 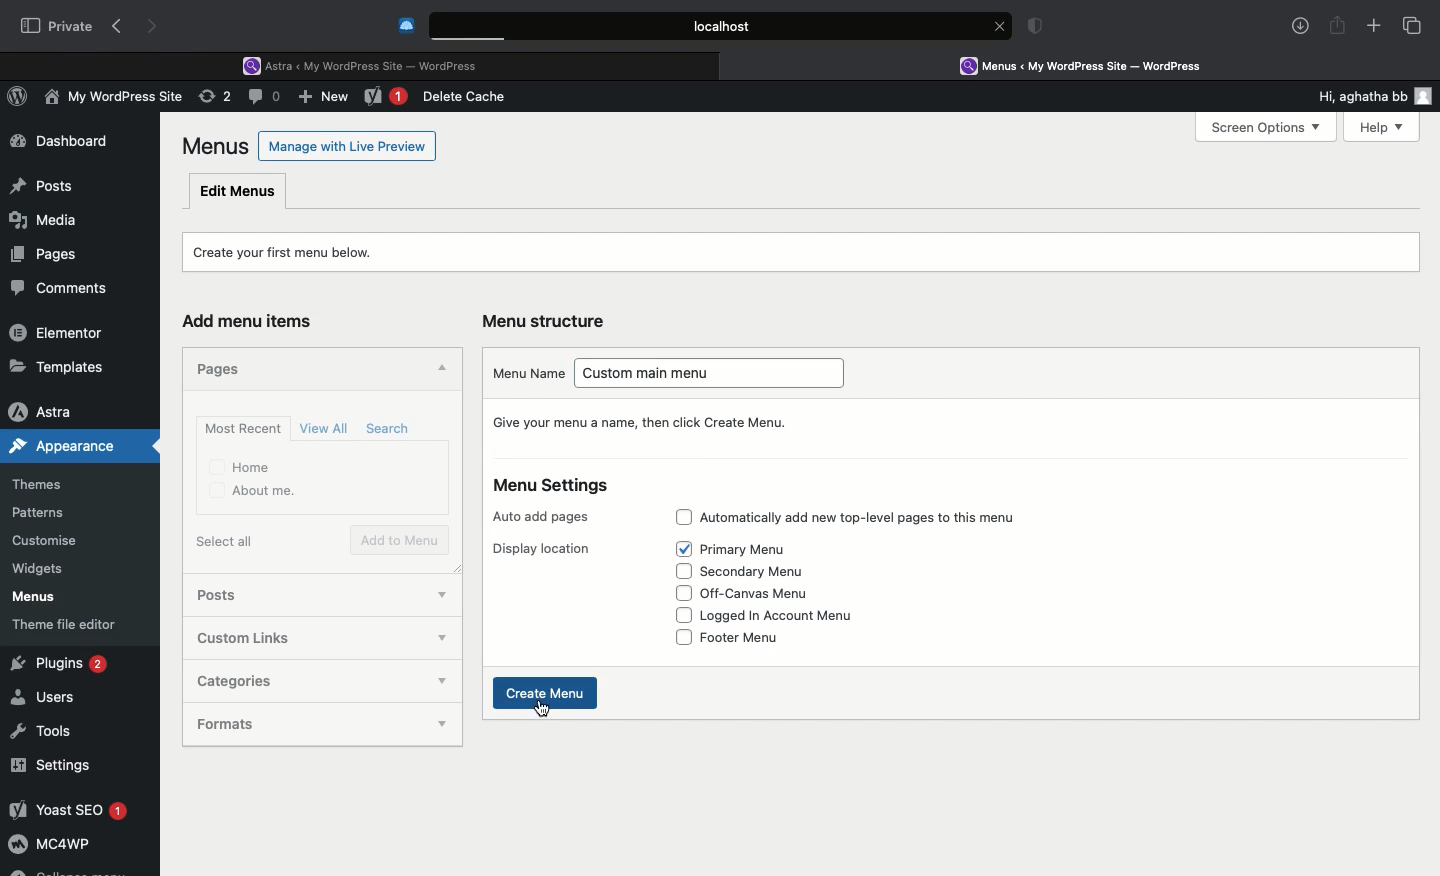 I want to click on Search, so click(x=391, y=429).